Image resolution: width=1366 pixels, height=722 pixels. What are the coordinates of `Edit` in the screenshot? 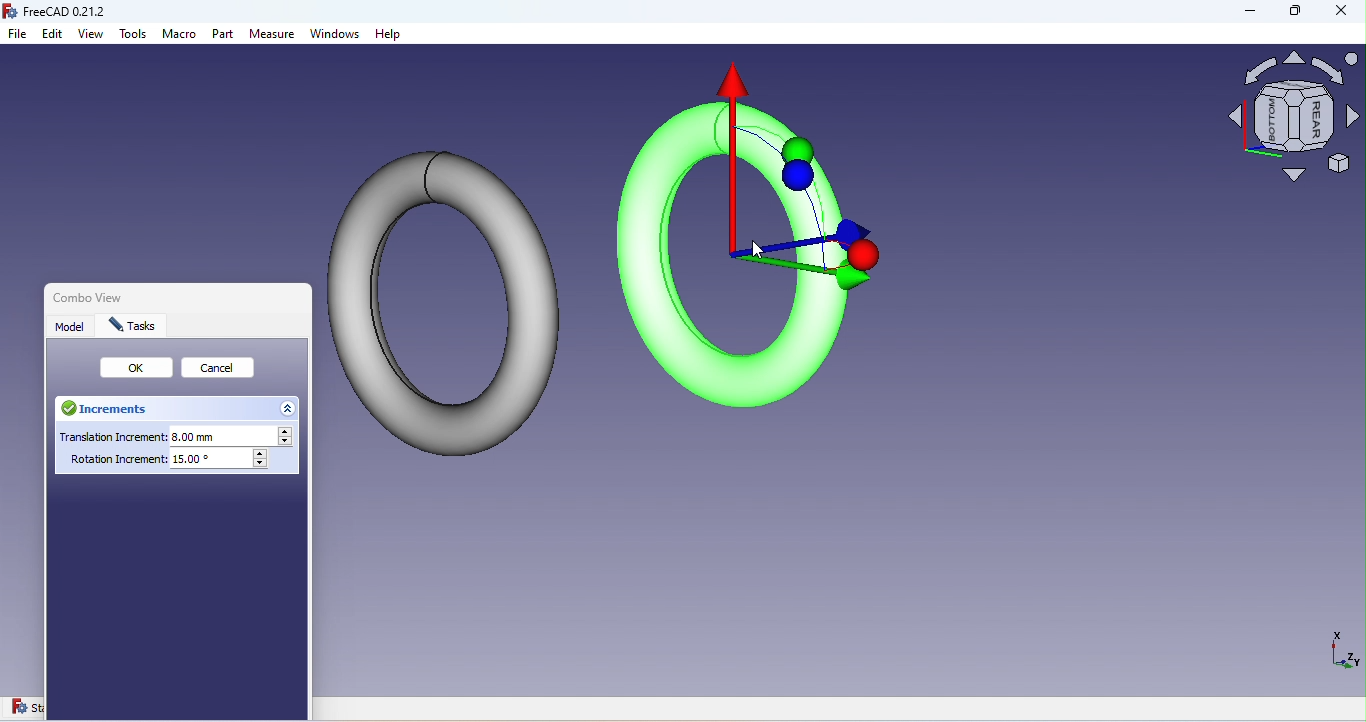 It's located at (53, 35).